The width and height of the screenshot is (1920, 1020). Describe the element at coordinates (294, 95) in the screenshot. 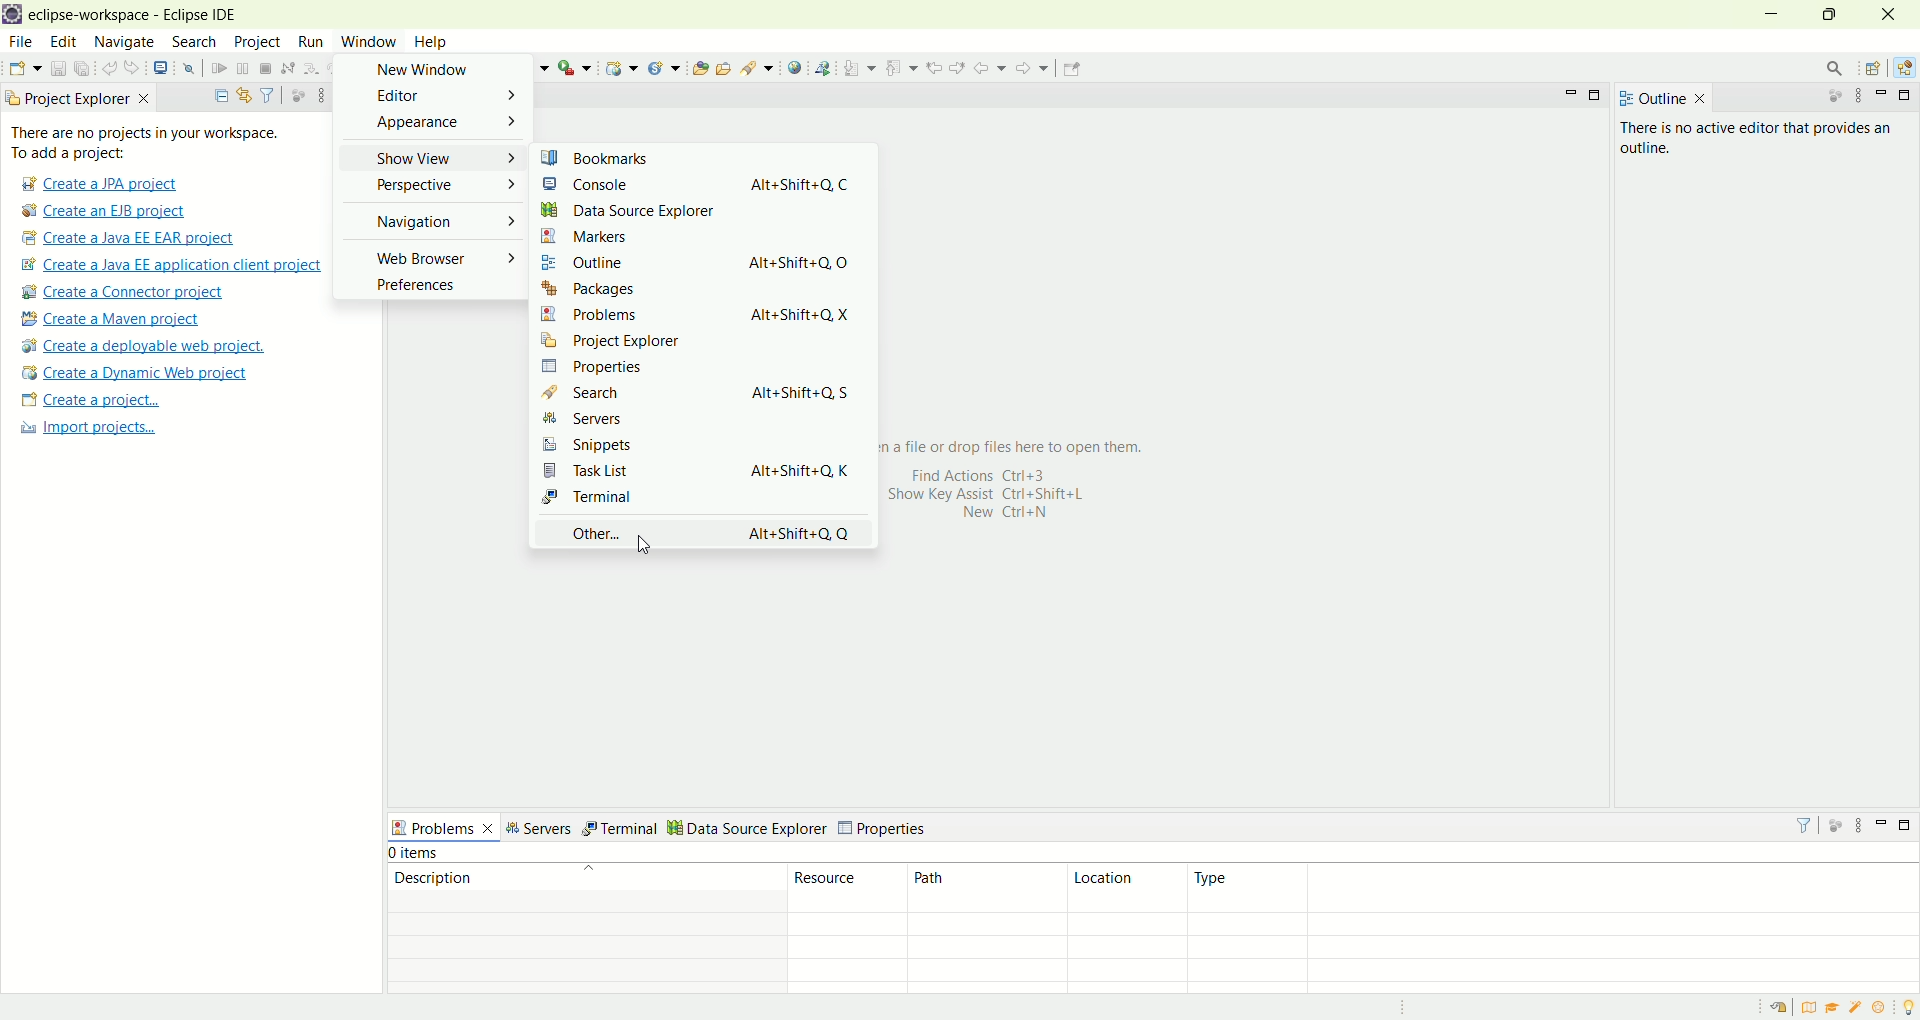

I see `focus on active tasks` at that location.